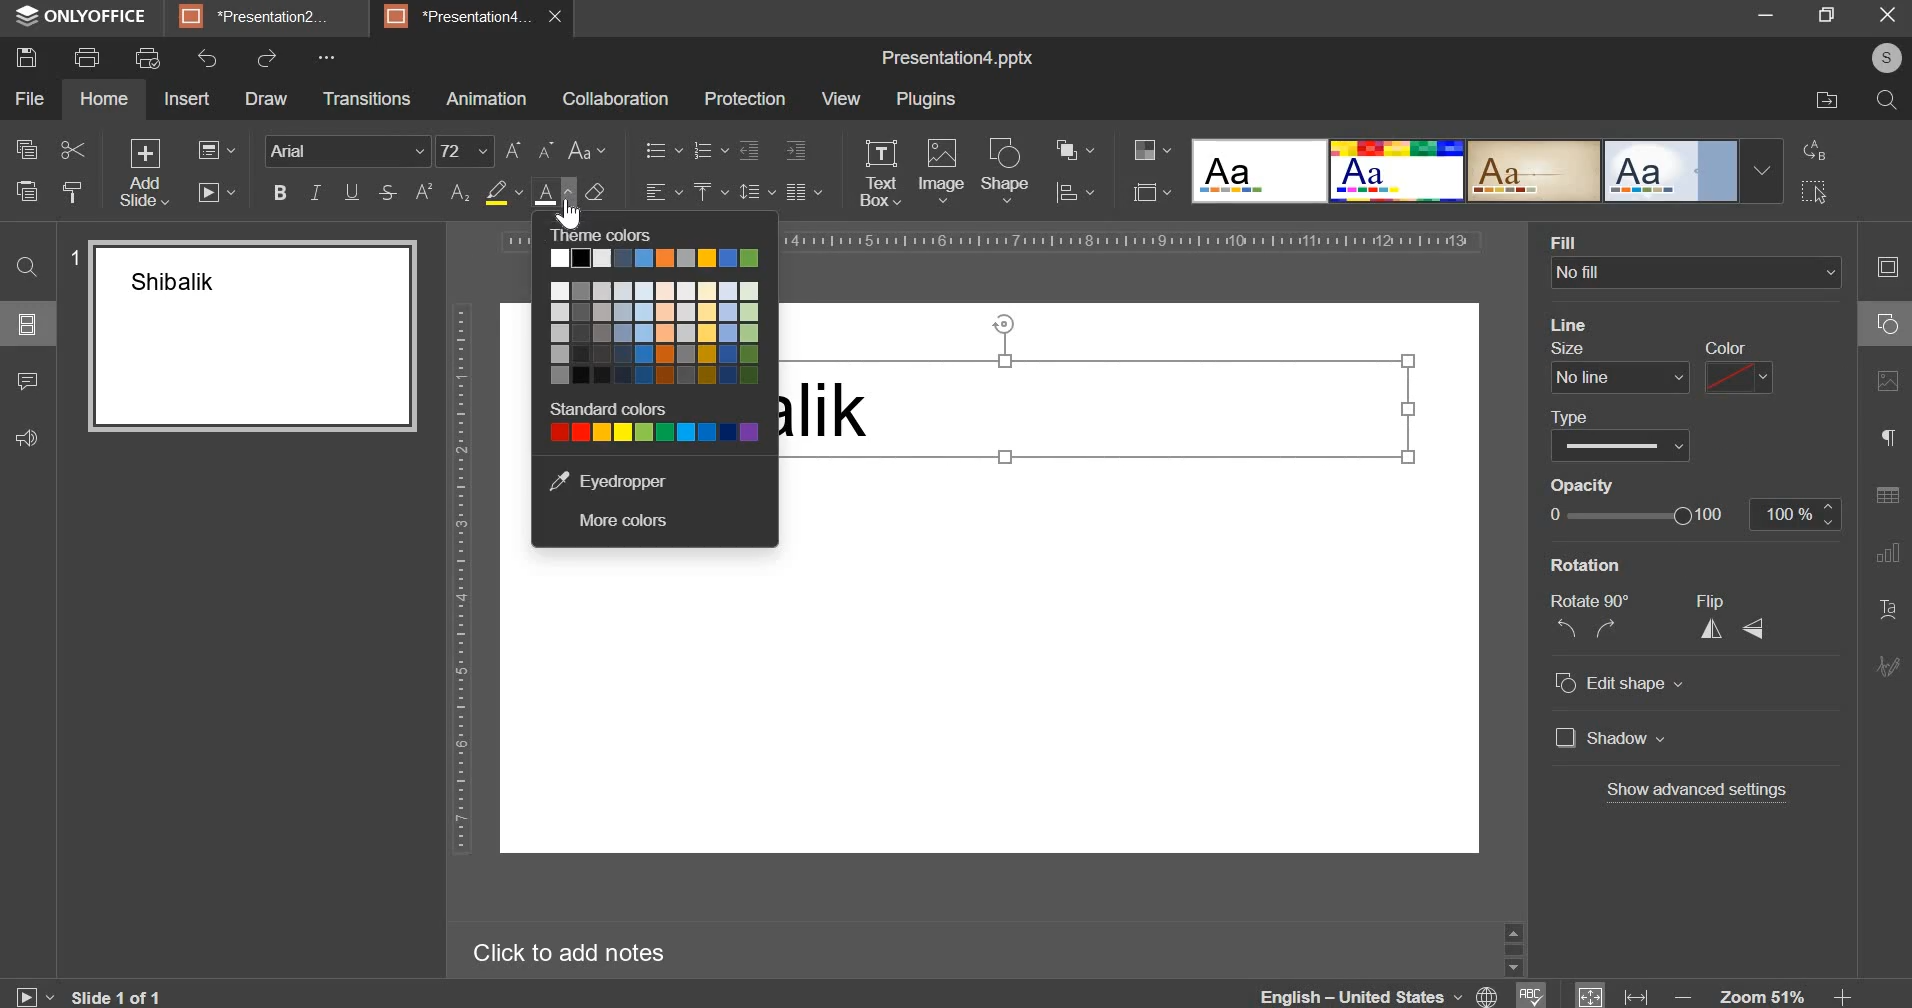  What do you see at coordinates (802, 192) in the screenshot?
I see `paragraph settings` at bounding box center [802, 192].